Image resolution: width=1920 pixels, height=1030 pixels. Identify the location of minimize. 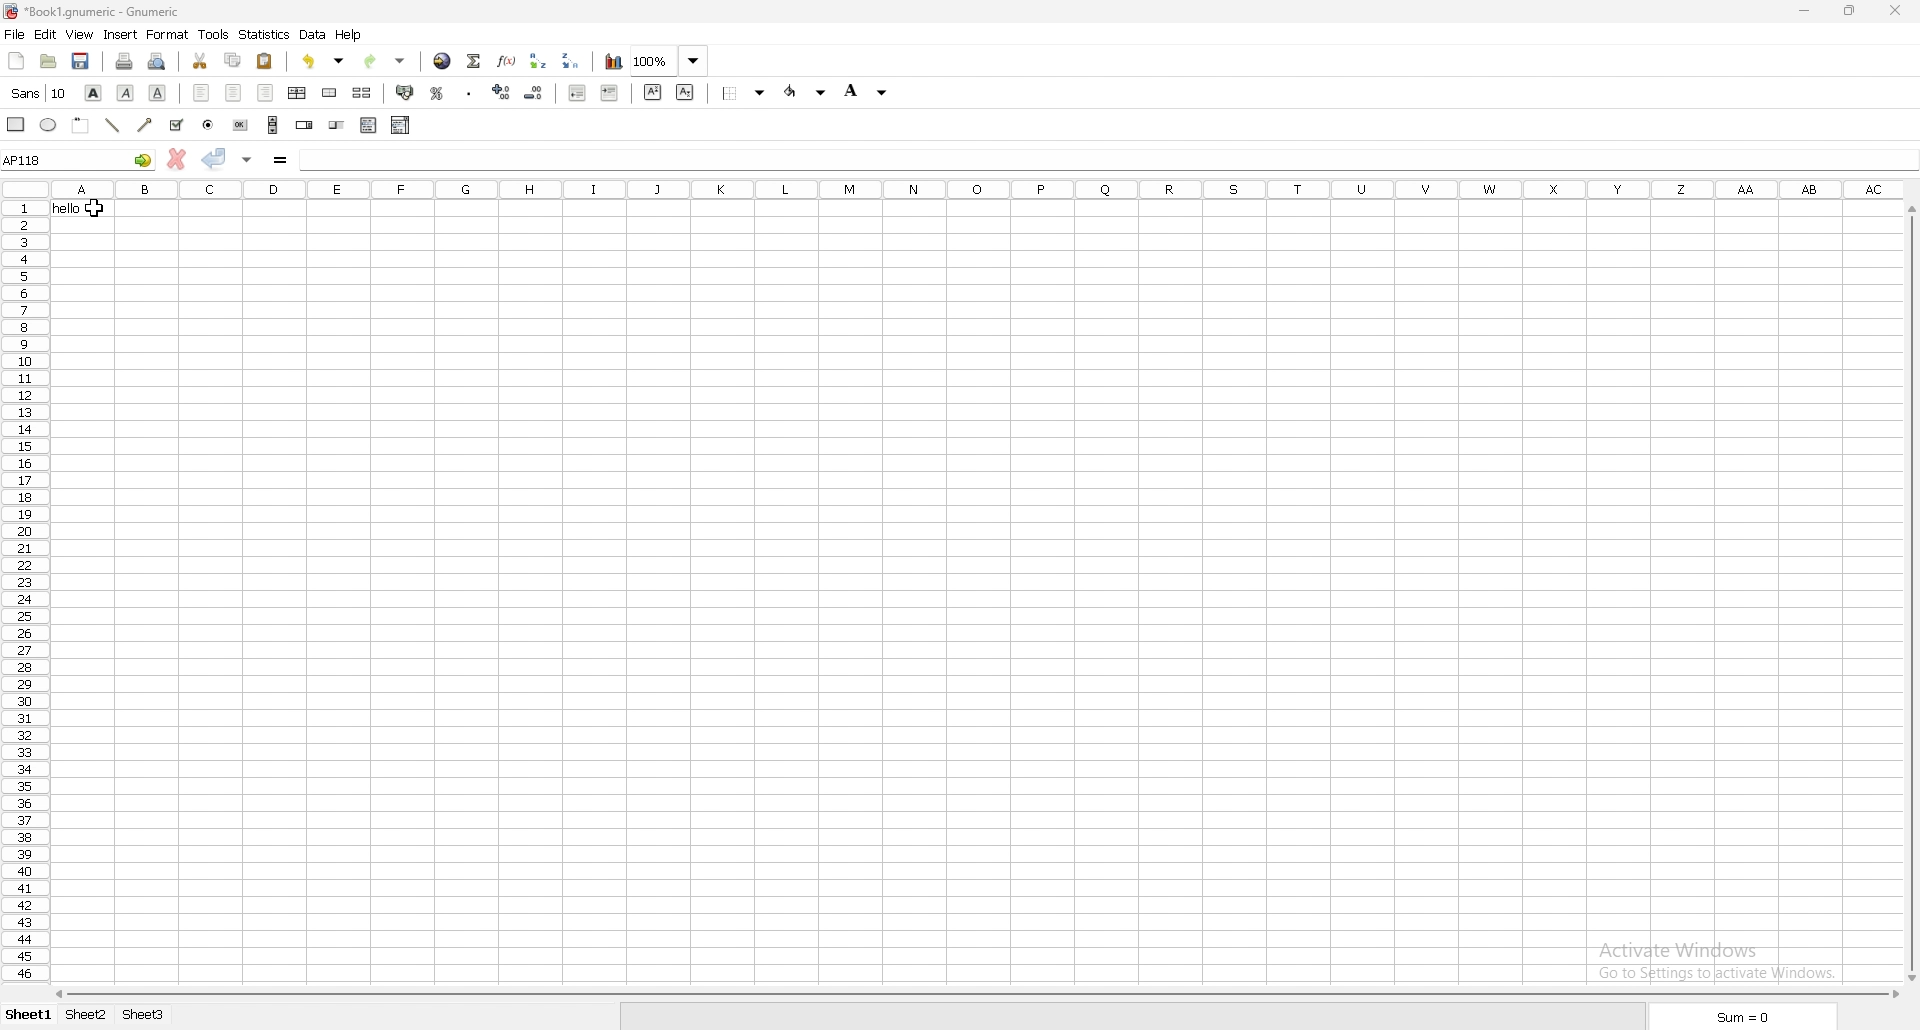
(1803, 10).